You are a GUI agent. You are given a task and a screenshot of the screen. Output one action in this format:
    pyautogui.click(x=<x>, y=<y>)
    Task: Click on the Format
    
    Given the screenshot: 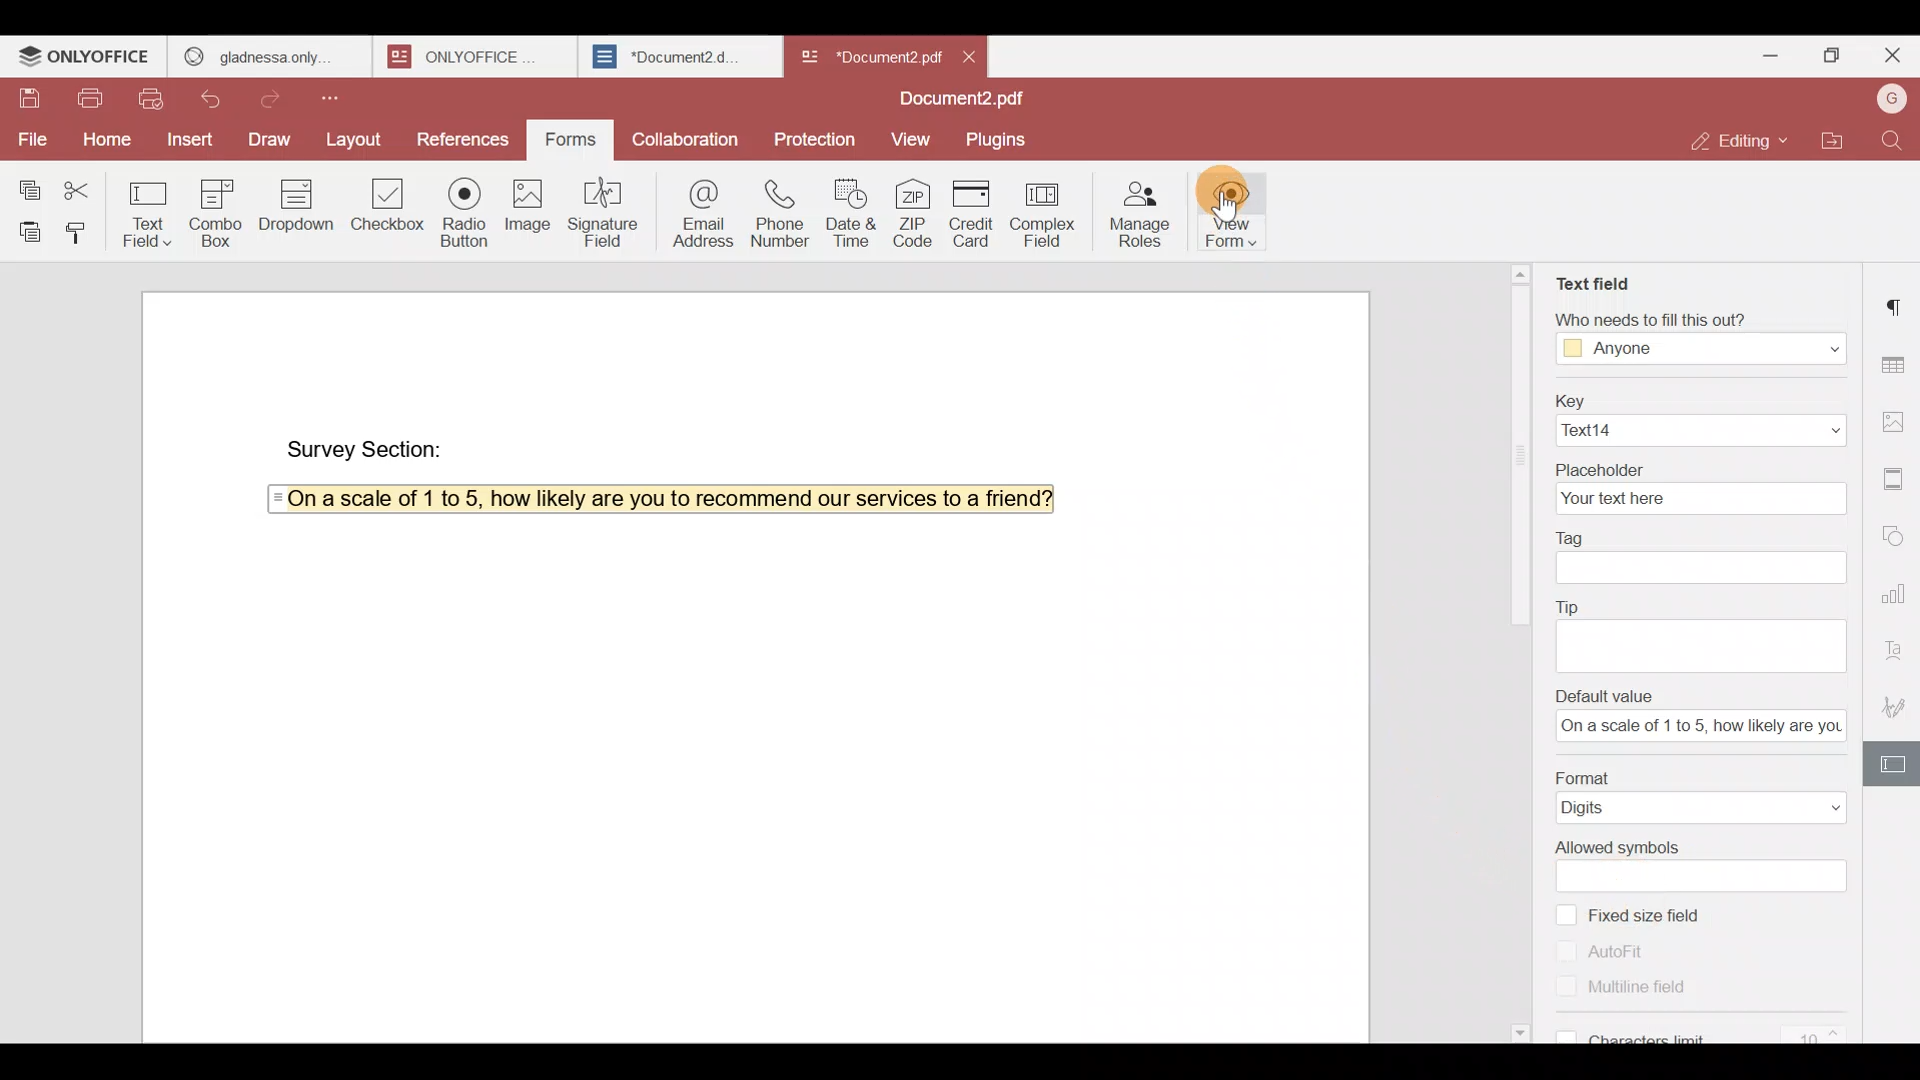 What is the action you would take?
    pyautogui.click(x=1699, y=774)
    